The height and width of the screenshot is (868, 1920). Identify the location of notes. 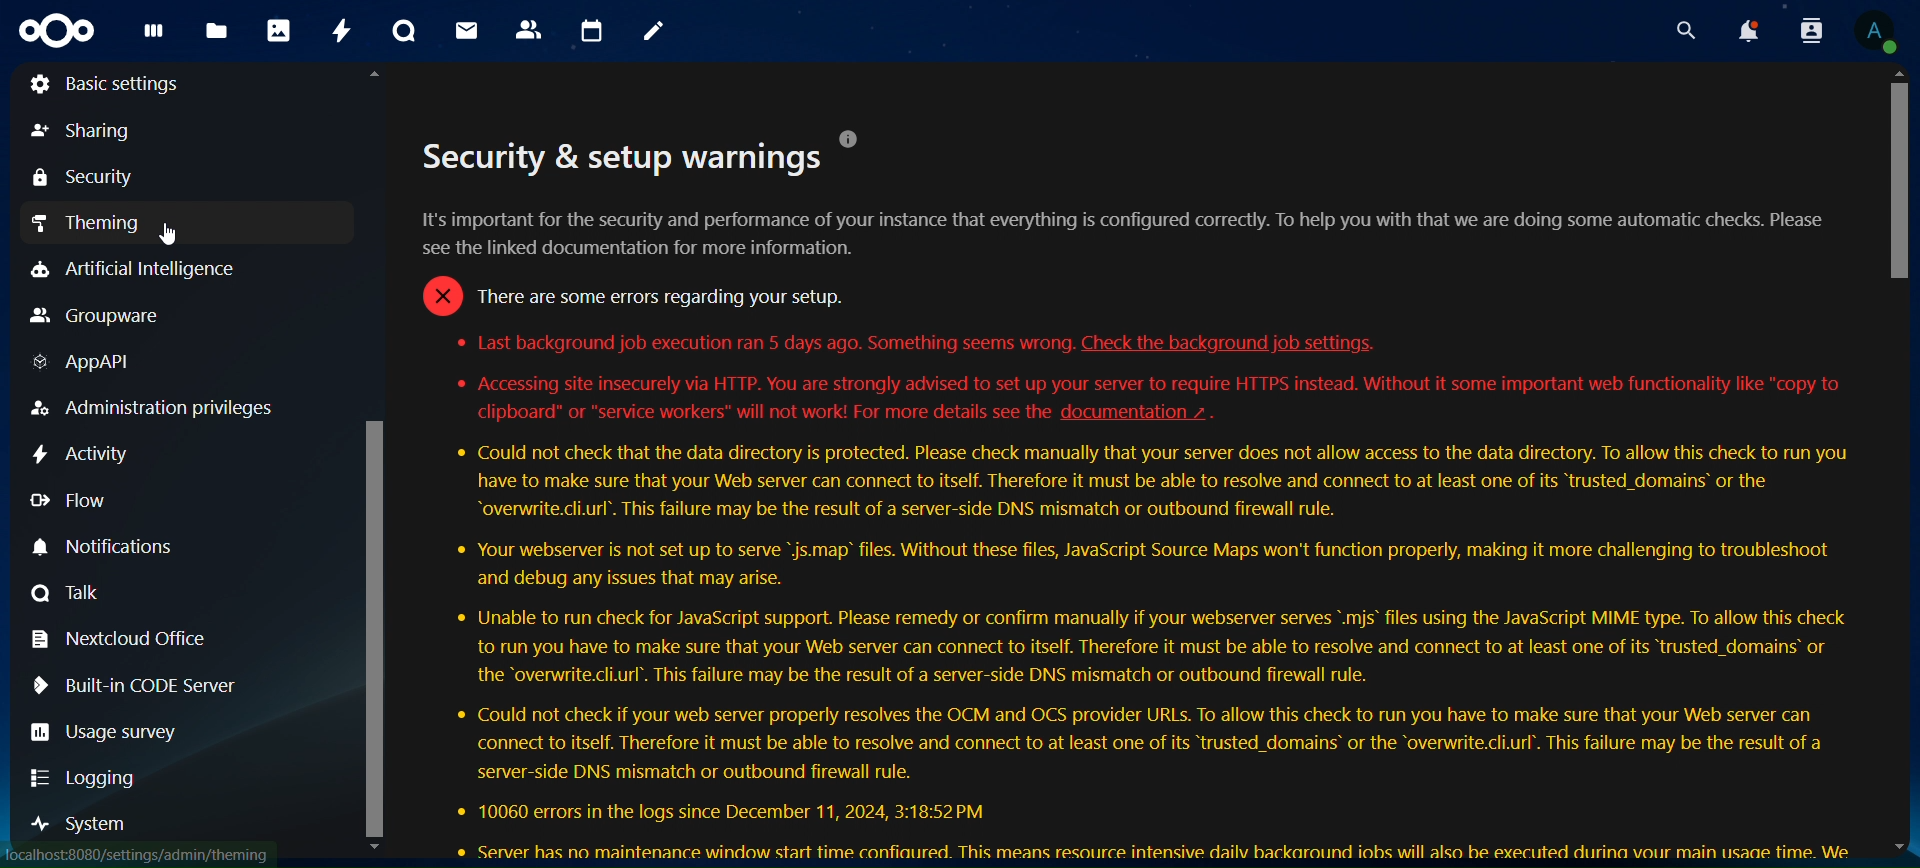
(658, 32).